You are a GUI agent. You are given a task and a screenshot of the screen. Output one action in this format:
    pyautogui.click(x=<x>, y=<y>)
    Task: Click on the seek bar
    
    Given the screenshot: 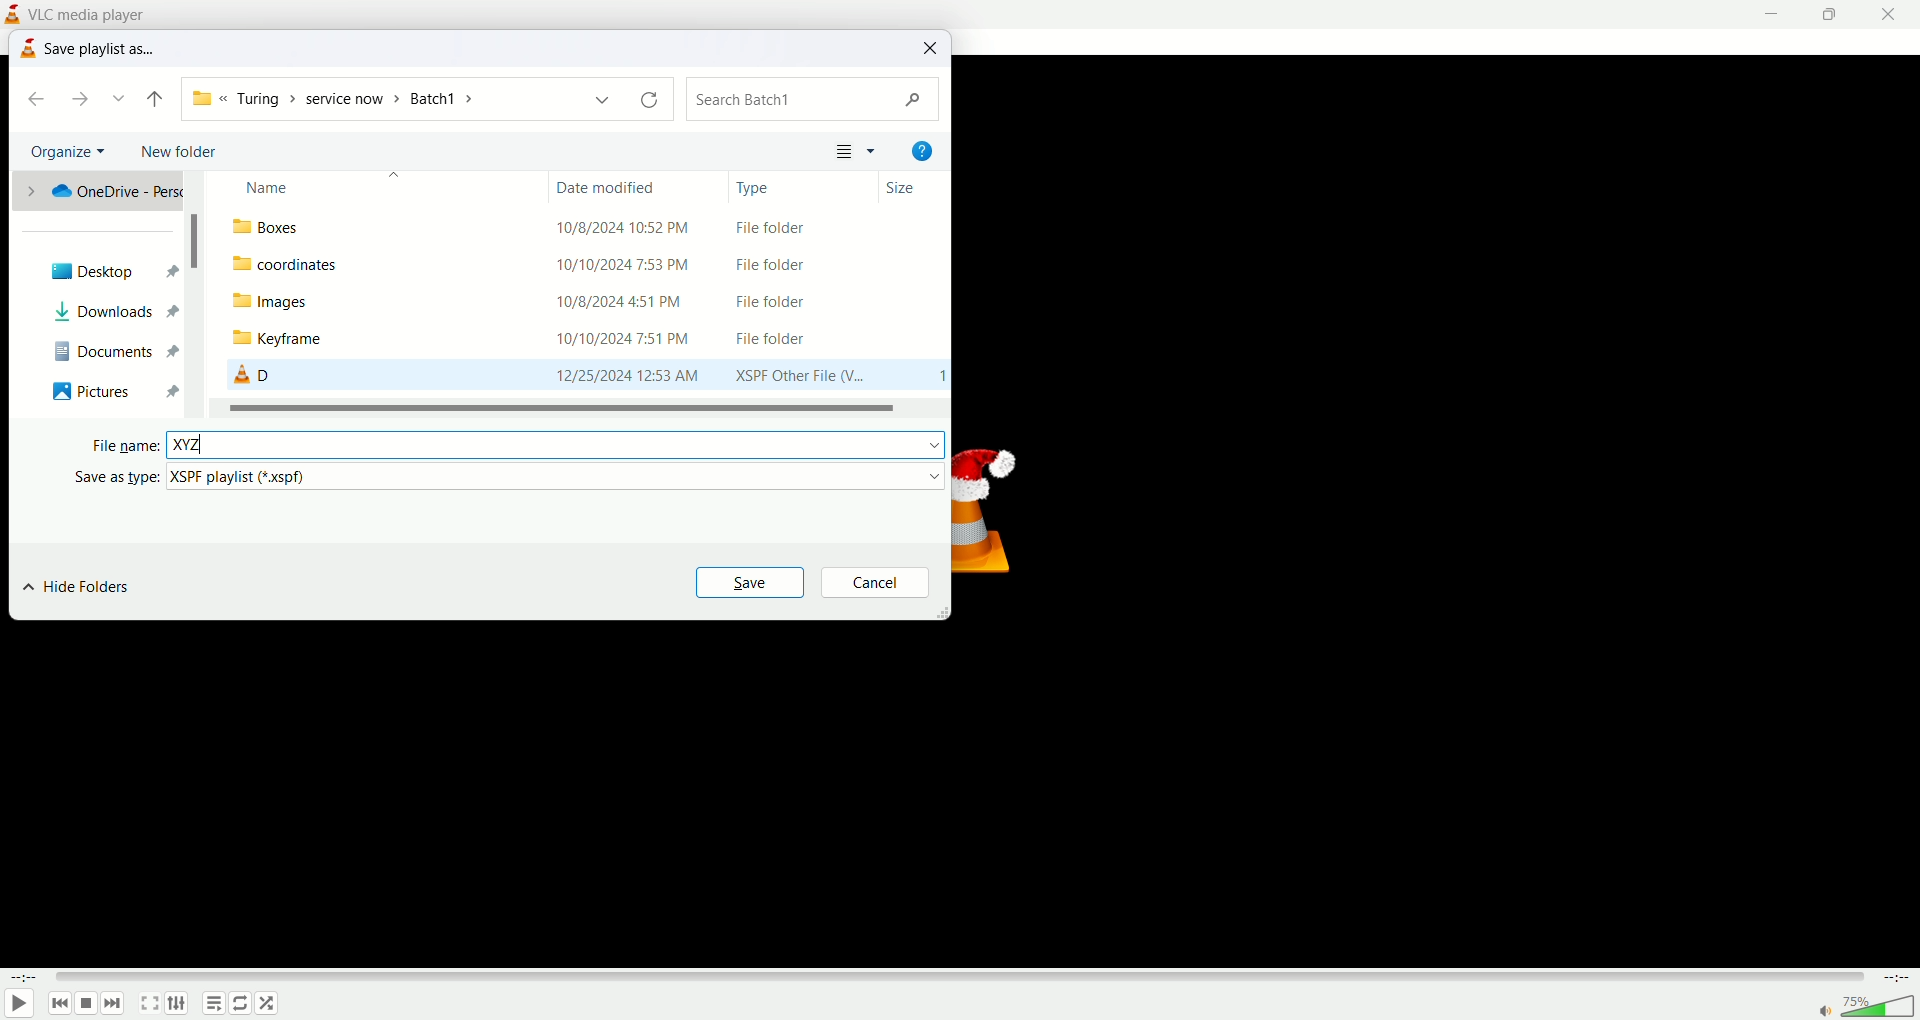 What is the action you would take?
    pyautogui.click(x=960, y=976)
    